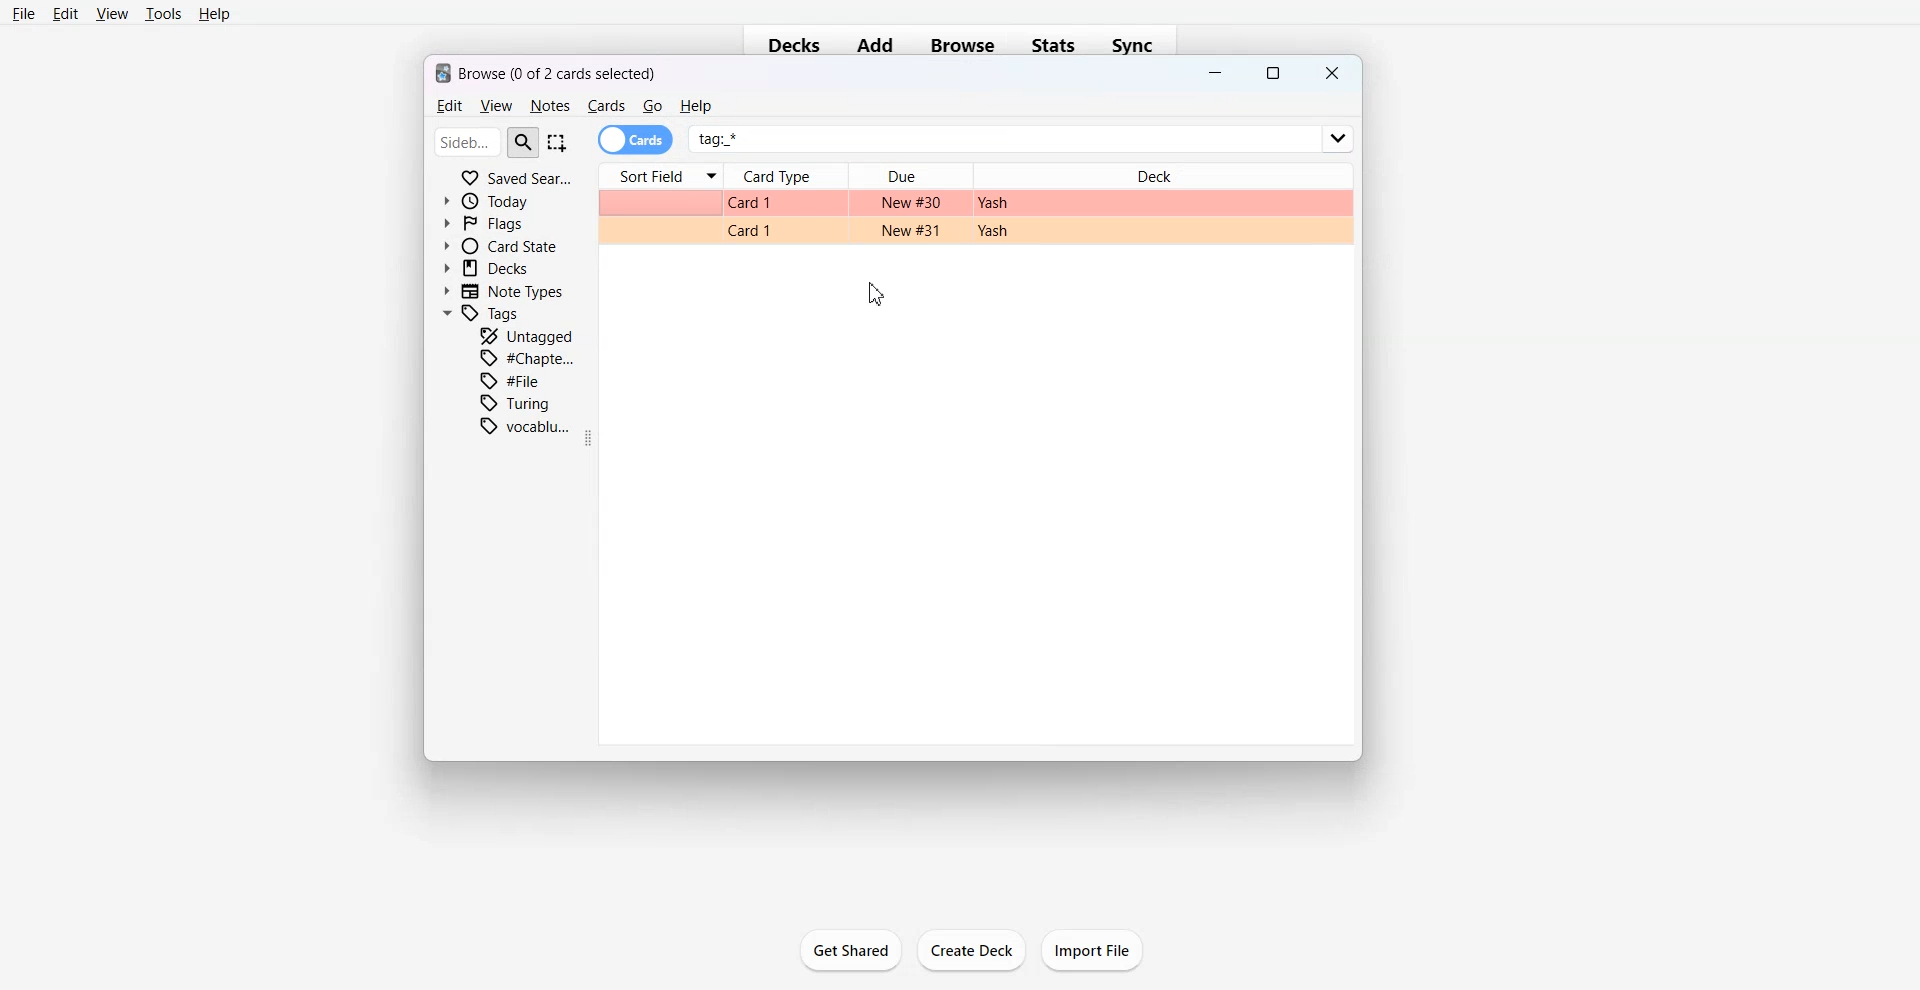  Describe the element at coordinates (695, 106) in the screenshot. I see `He` at that location.